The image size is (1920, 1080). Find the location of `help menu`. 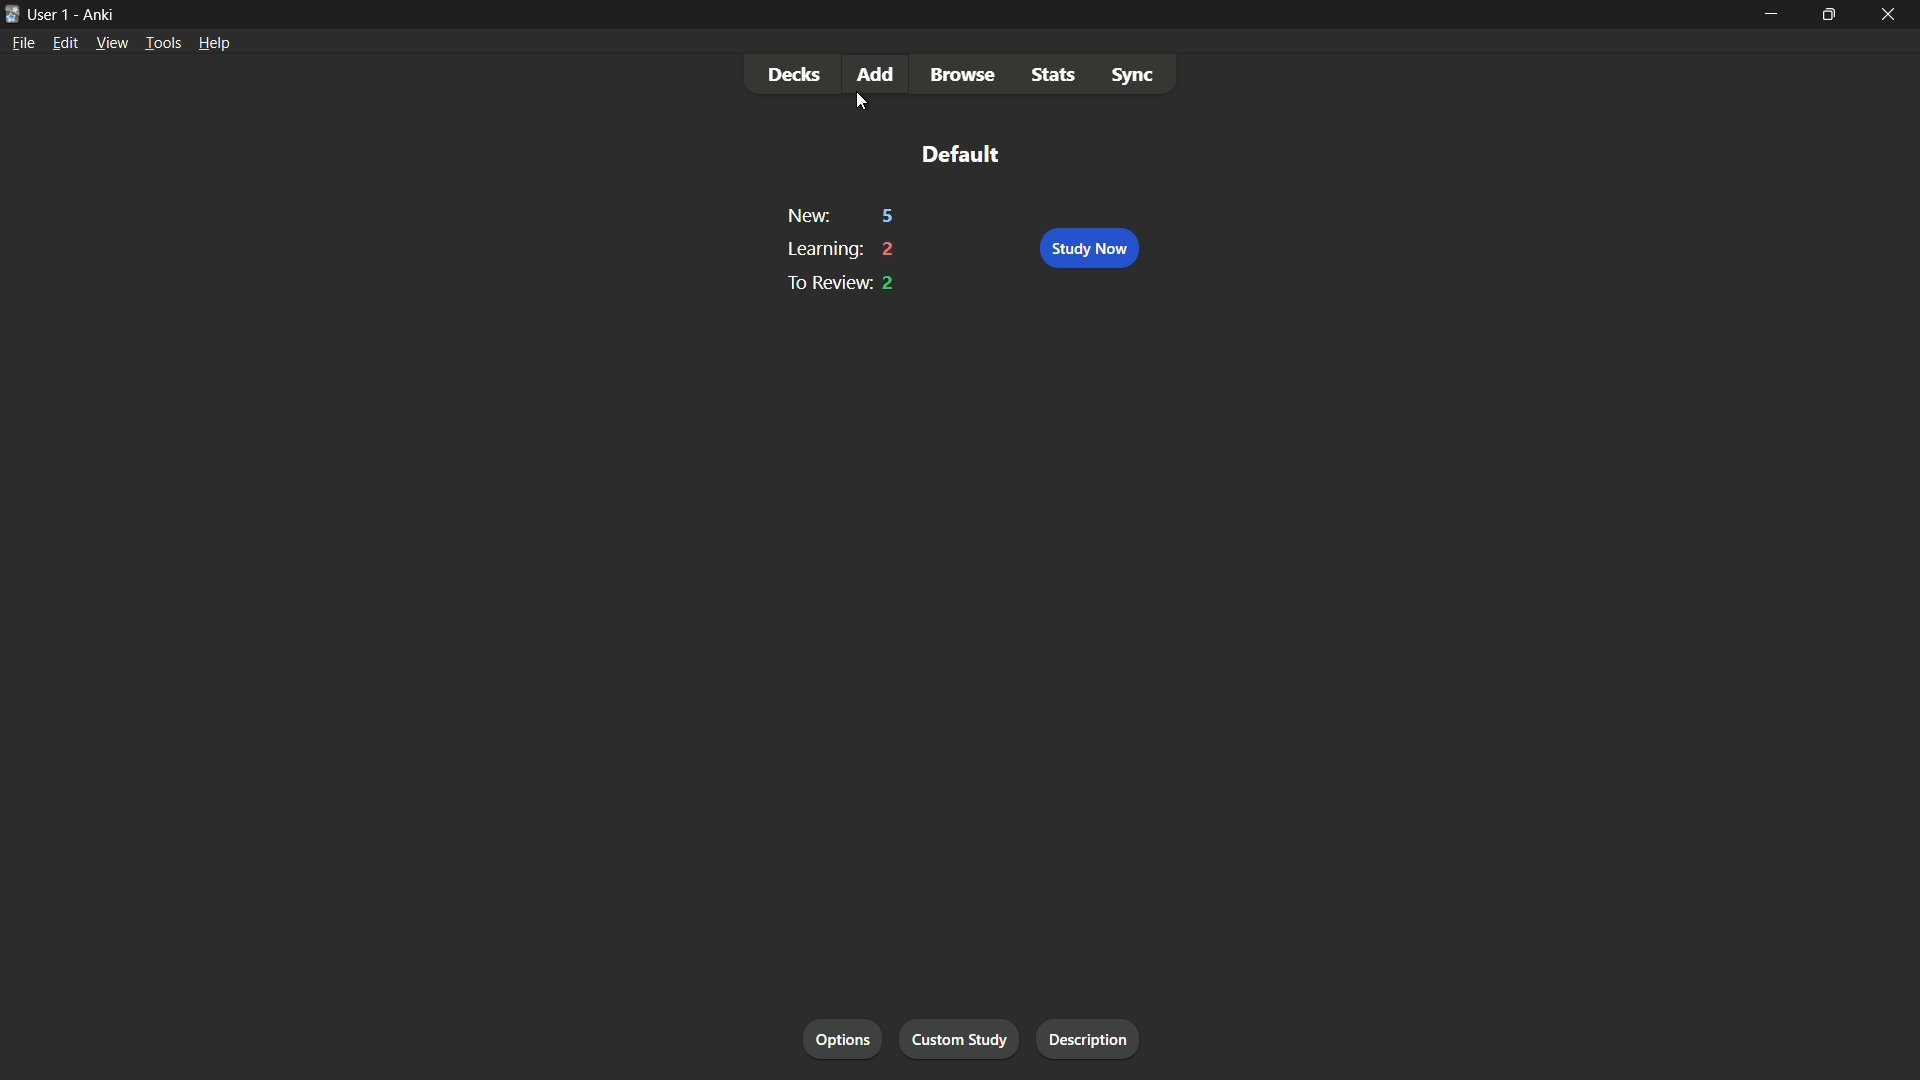

help menu is located at coordinates (213, 43).